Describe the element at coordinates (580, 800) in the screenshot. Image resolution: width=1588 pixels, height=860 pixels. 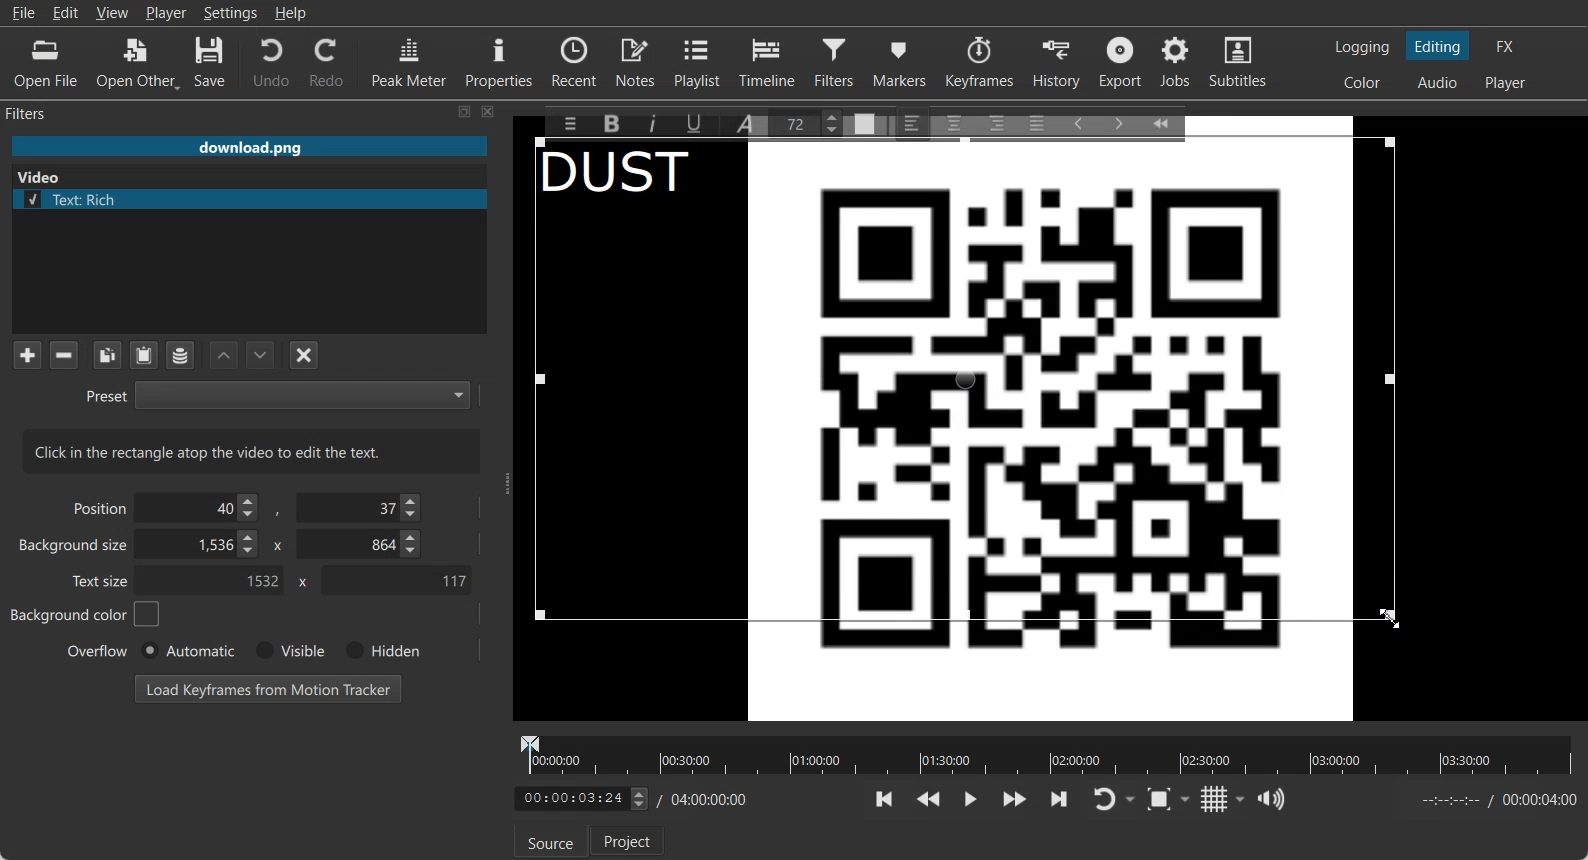
I see `adjust Time ` at that location.